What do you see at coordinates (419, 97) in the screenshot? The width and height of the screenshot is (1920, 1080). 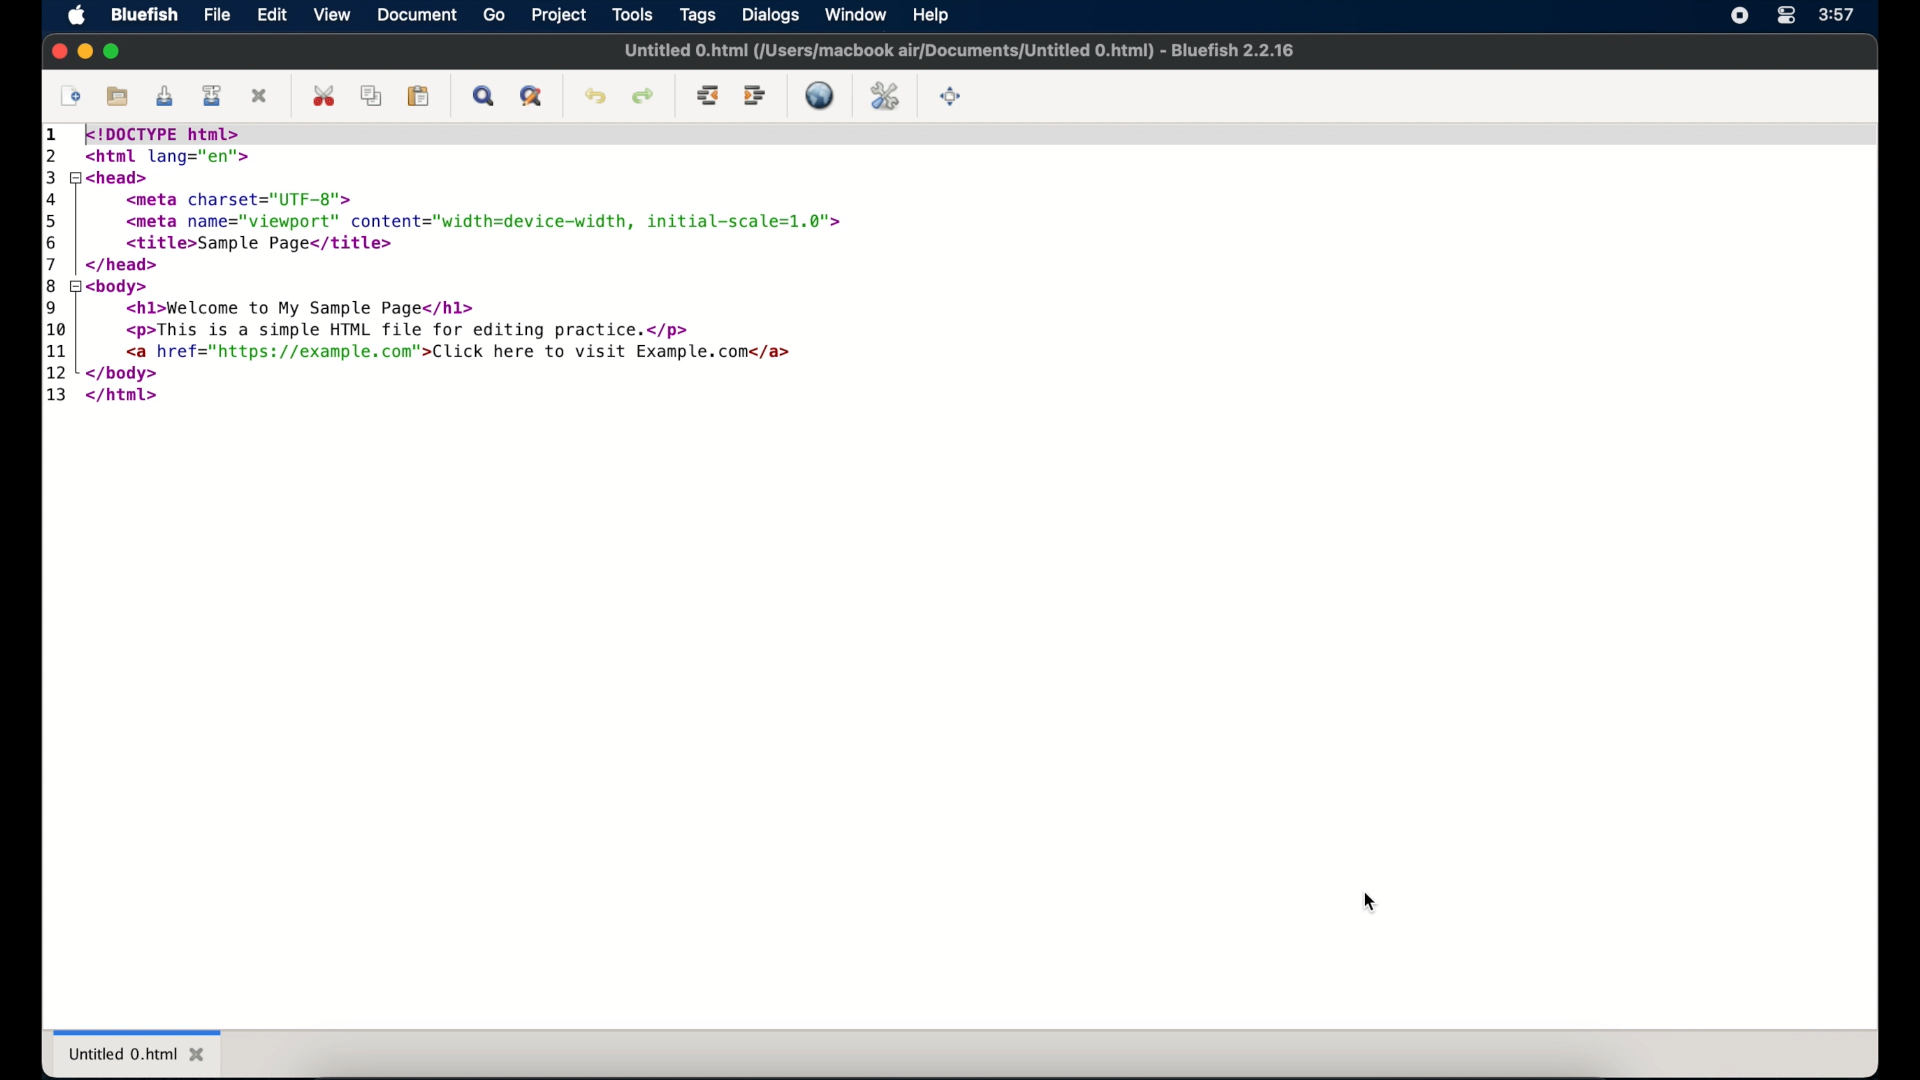 I see `paste` at bounding box center [419, 97].